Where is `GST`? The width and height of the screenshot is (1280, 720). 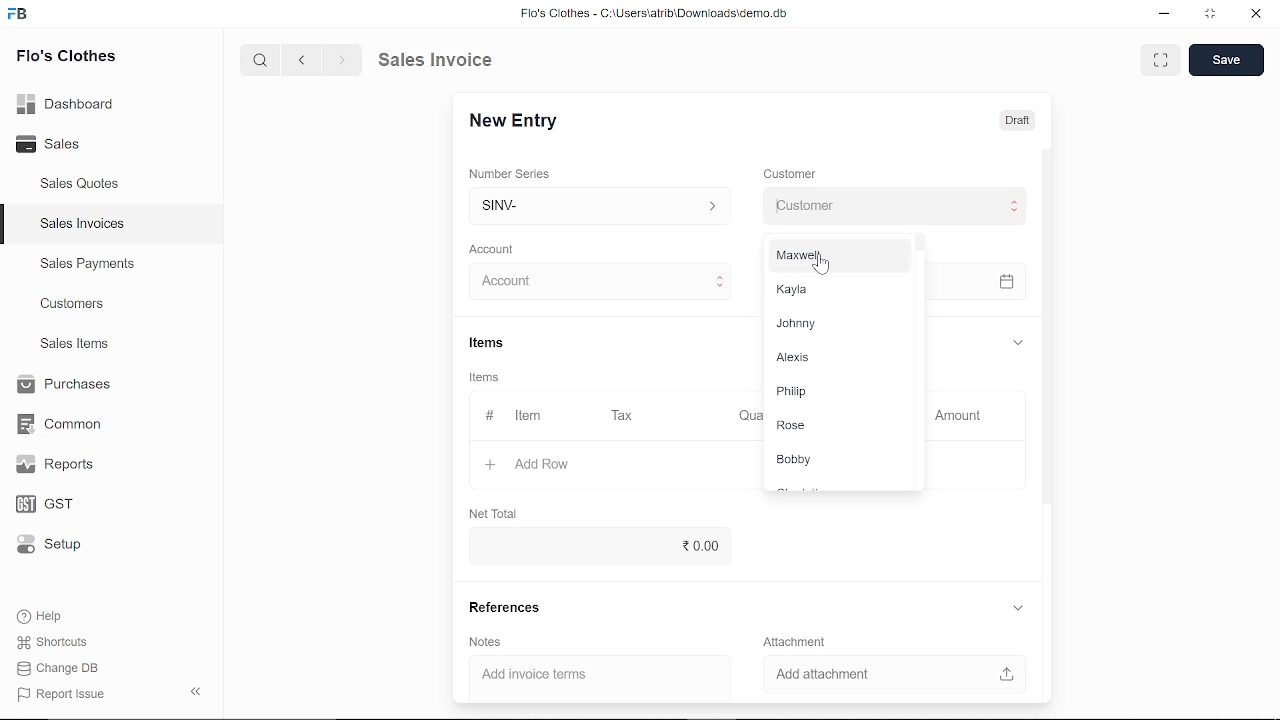 GST is located at coordinates (55, 501).